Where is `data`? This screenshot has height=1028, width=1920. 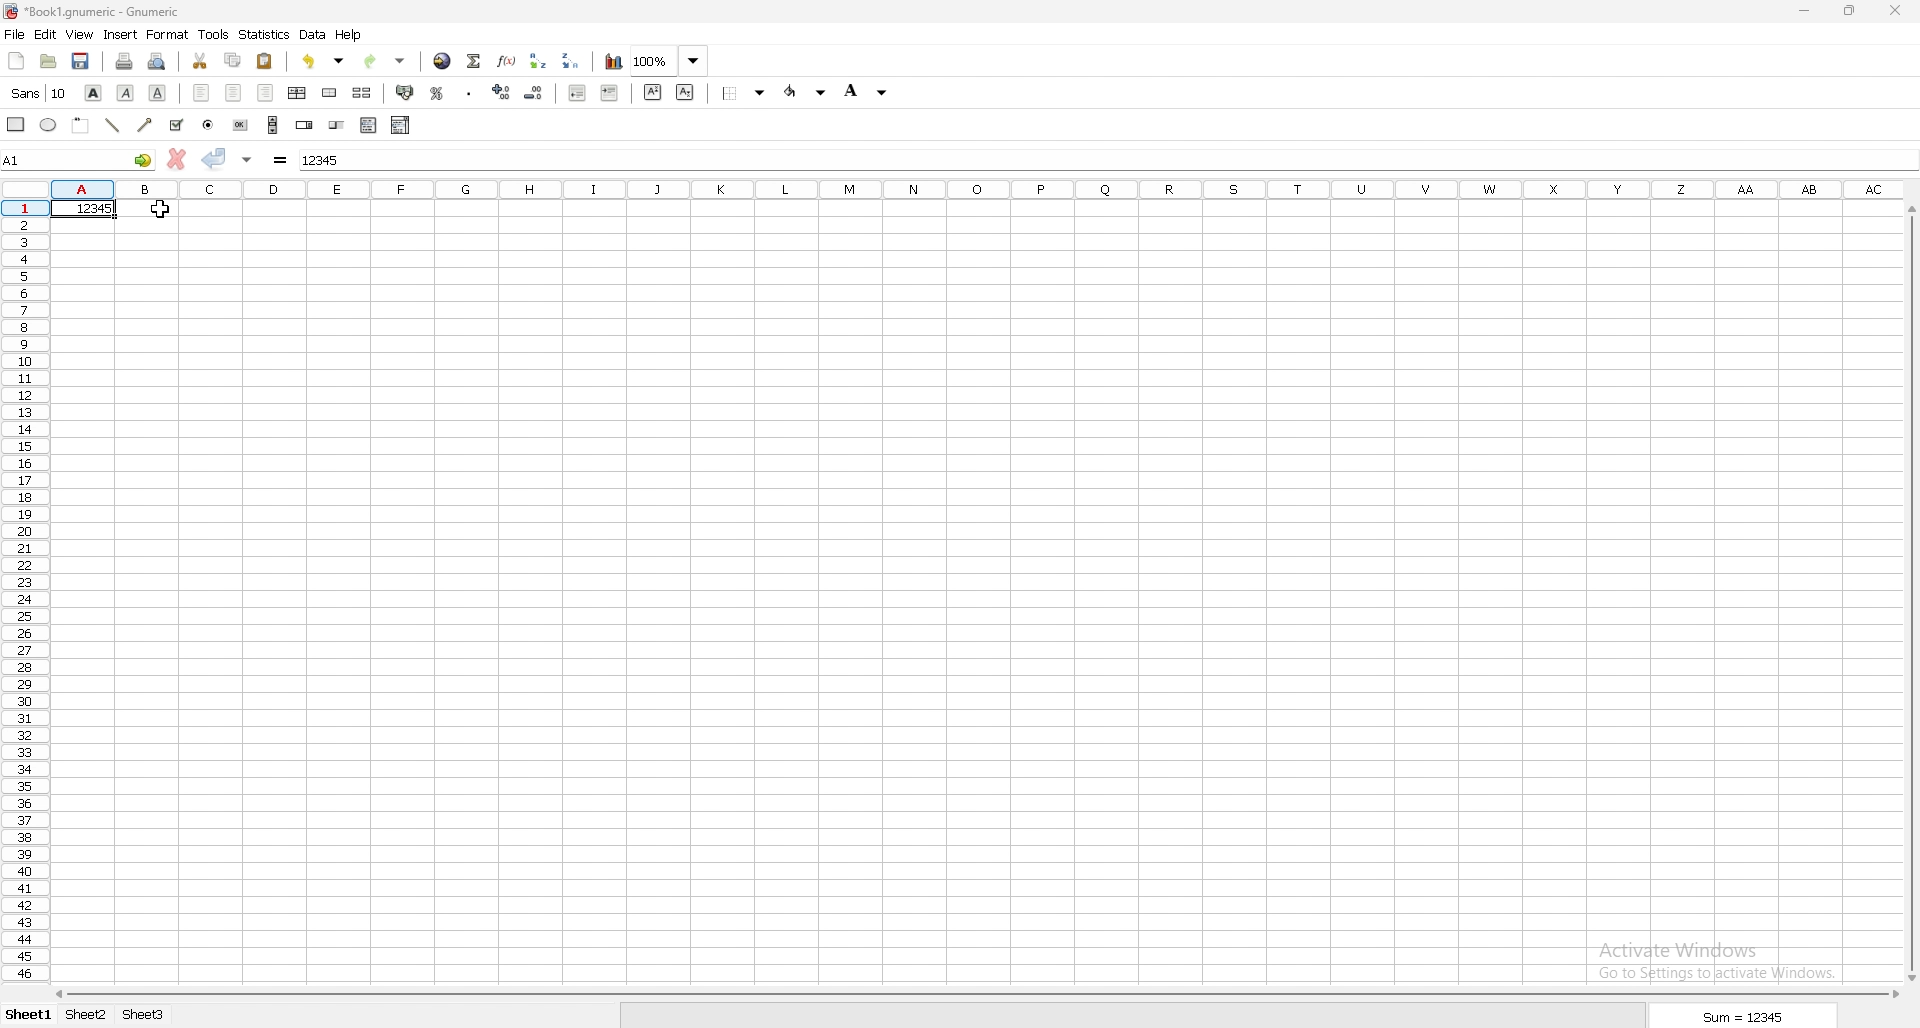 data is located at coordinates (312, 34).